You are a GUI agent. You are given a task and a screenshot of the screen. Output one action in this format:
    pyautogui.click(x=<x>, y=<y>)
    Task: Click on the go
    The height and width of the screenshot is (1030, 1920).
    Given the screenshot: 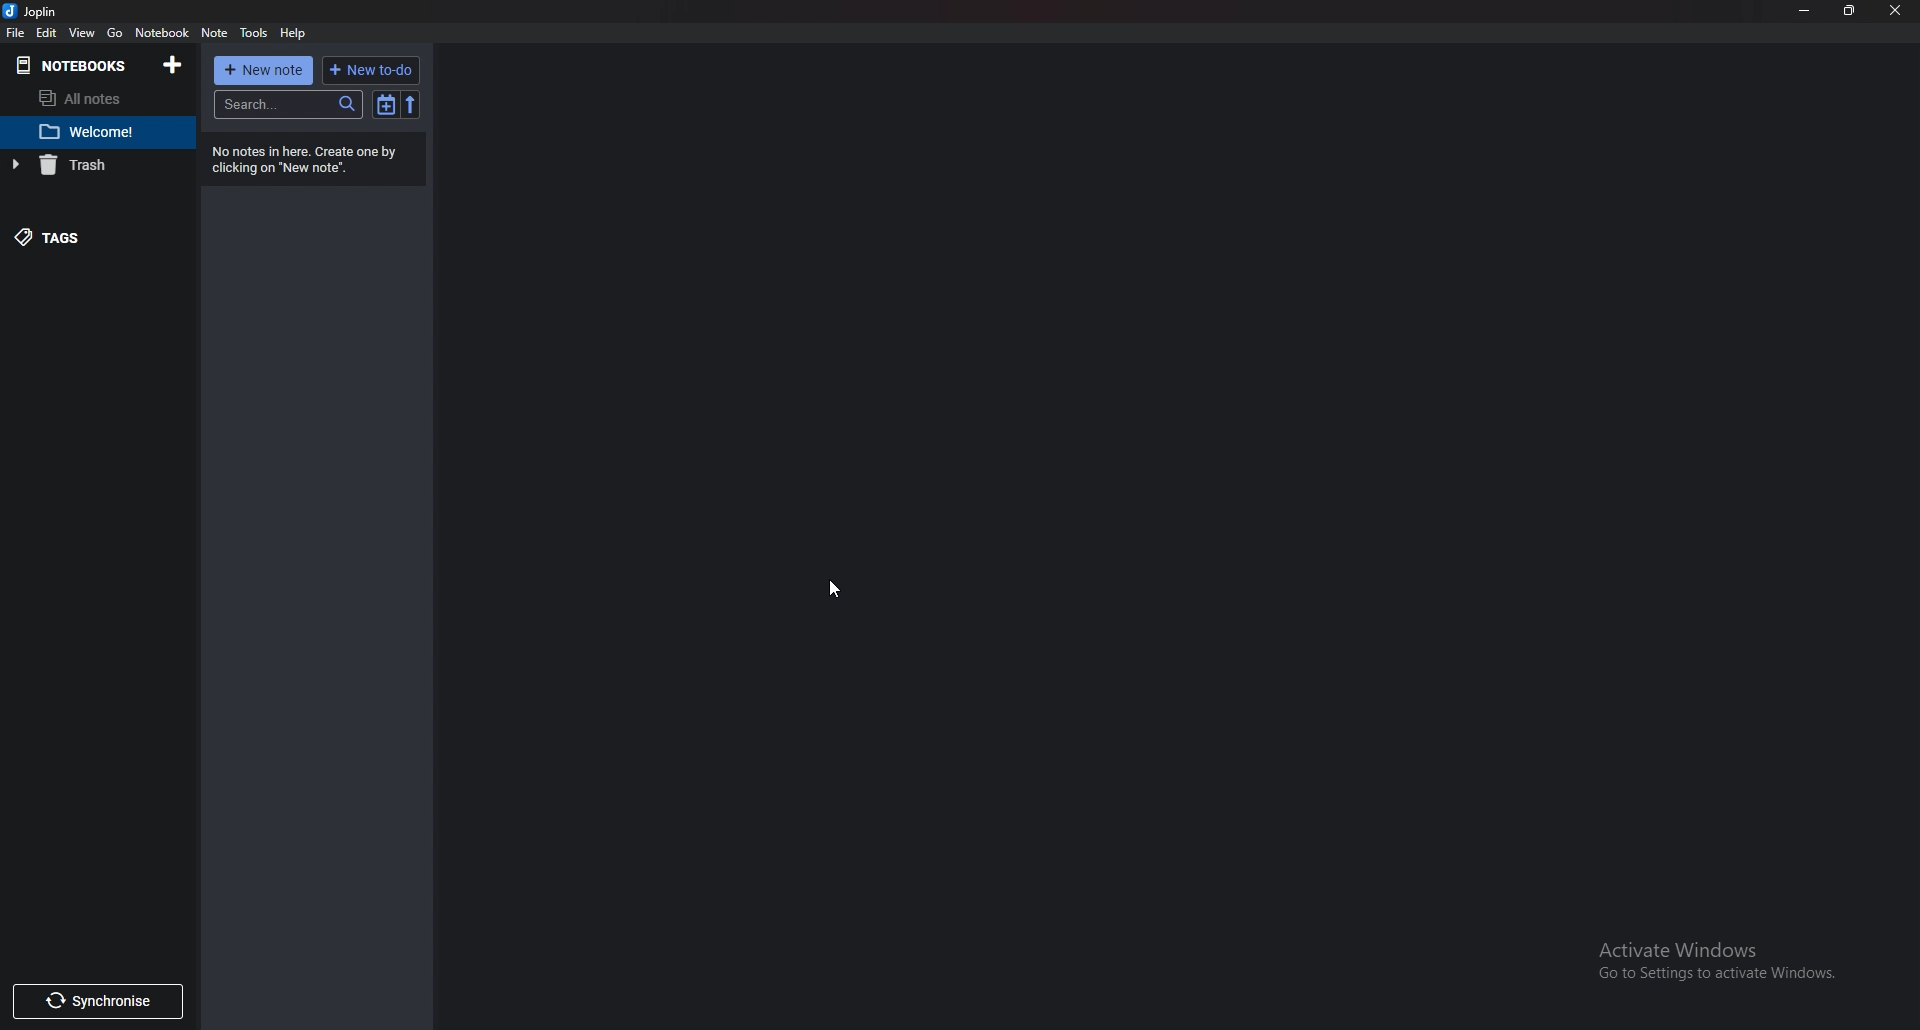 What is the action you would take?
    pyautogui.click(x=115, y=33)
    